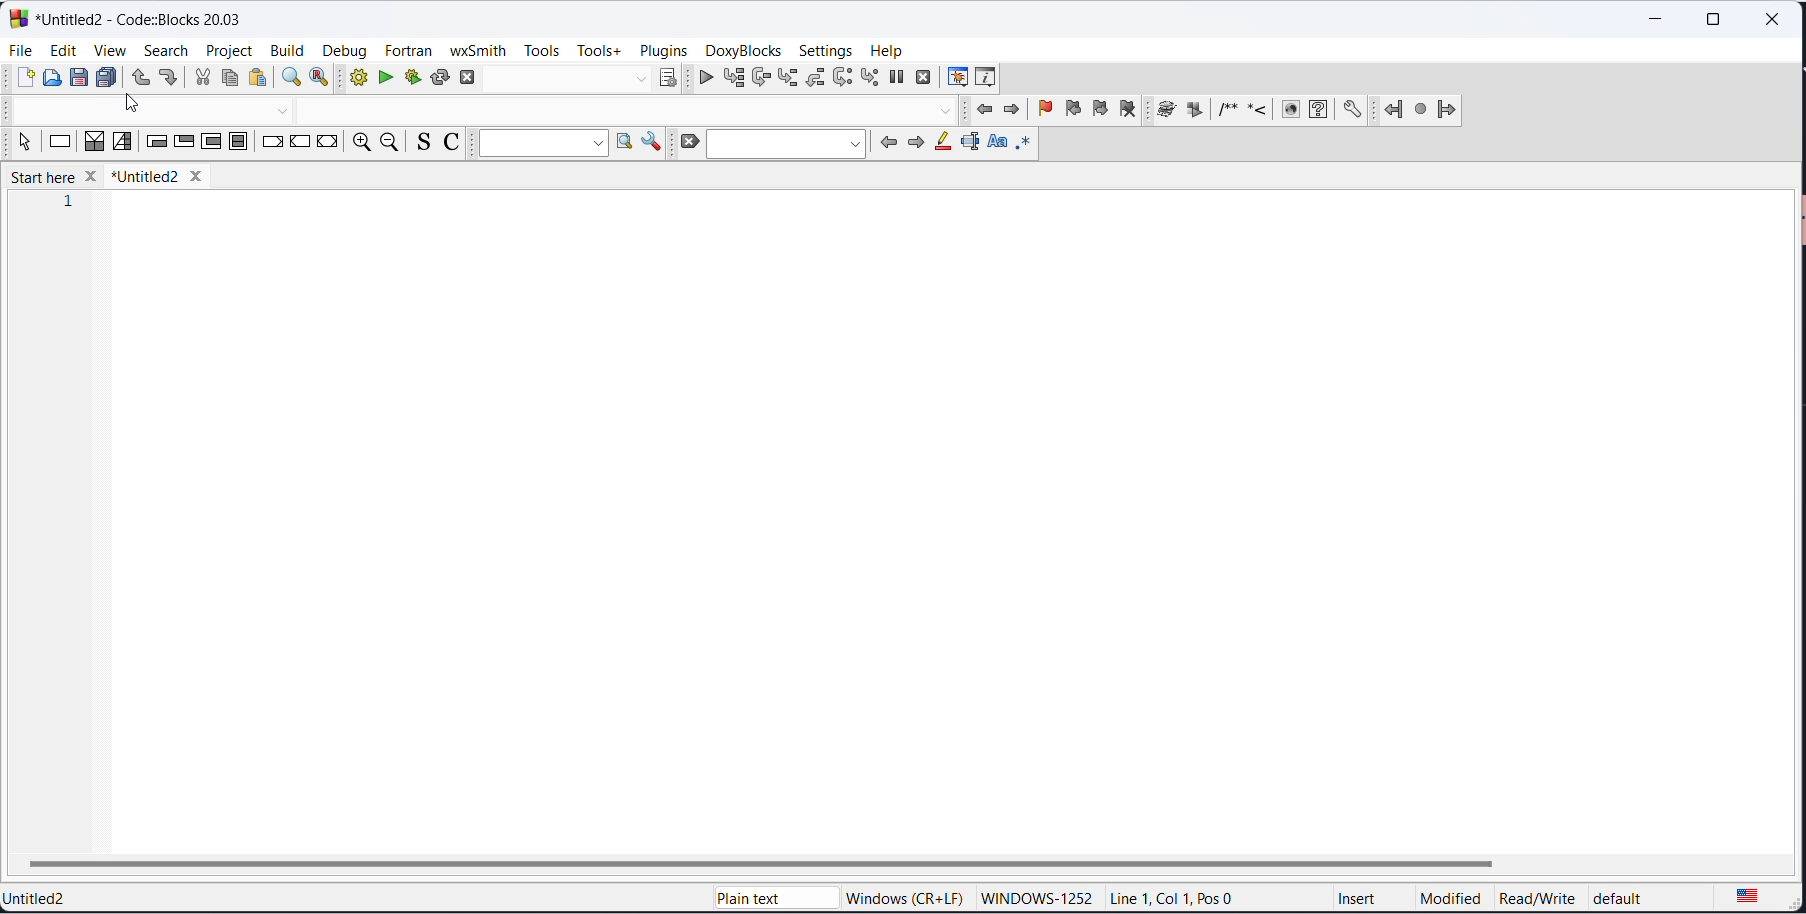  I want to click on close, so click(1775, 23).